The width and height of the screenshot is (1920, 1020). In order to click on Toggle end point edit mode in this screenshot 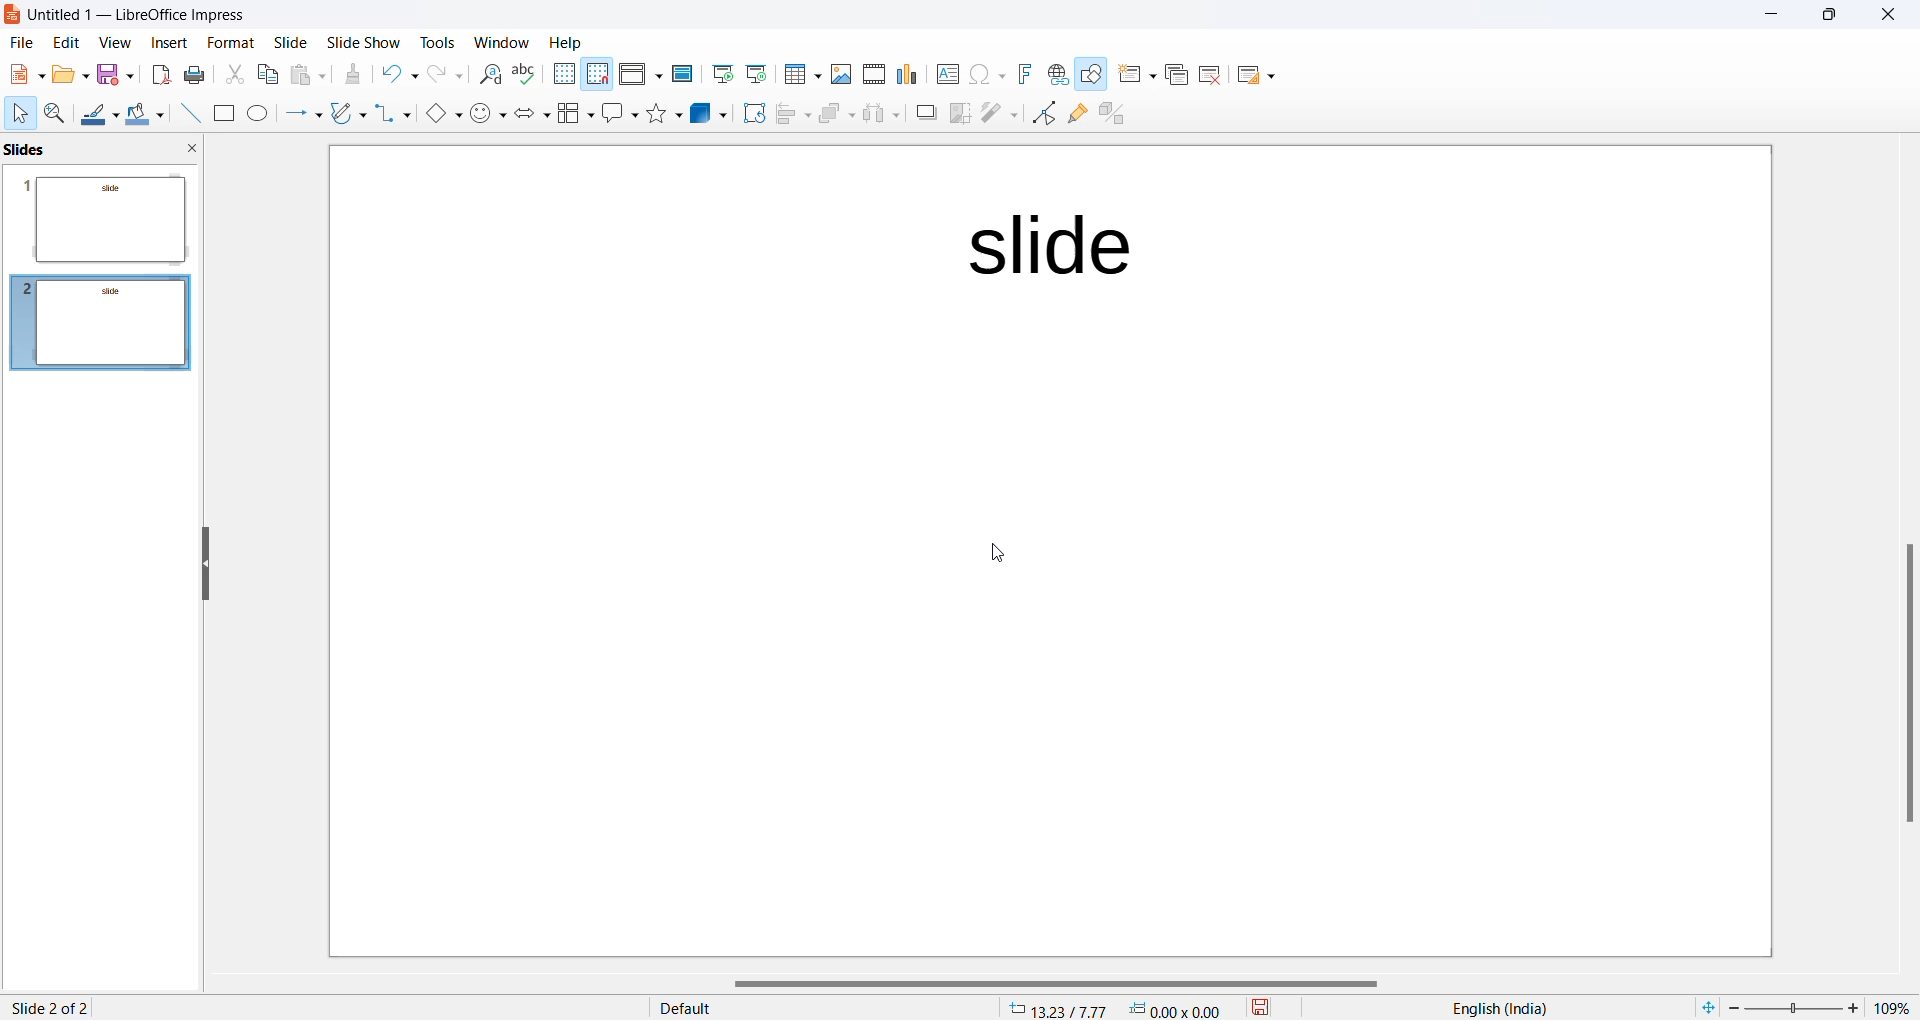, I will do `click(1041, 114)`.